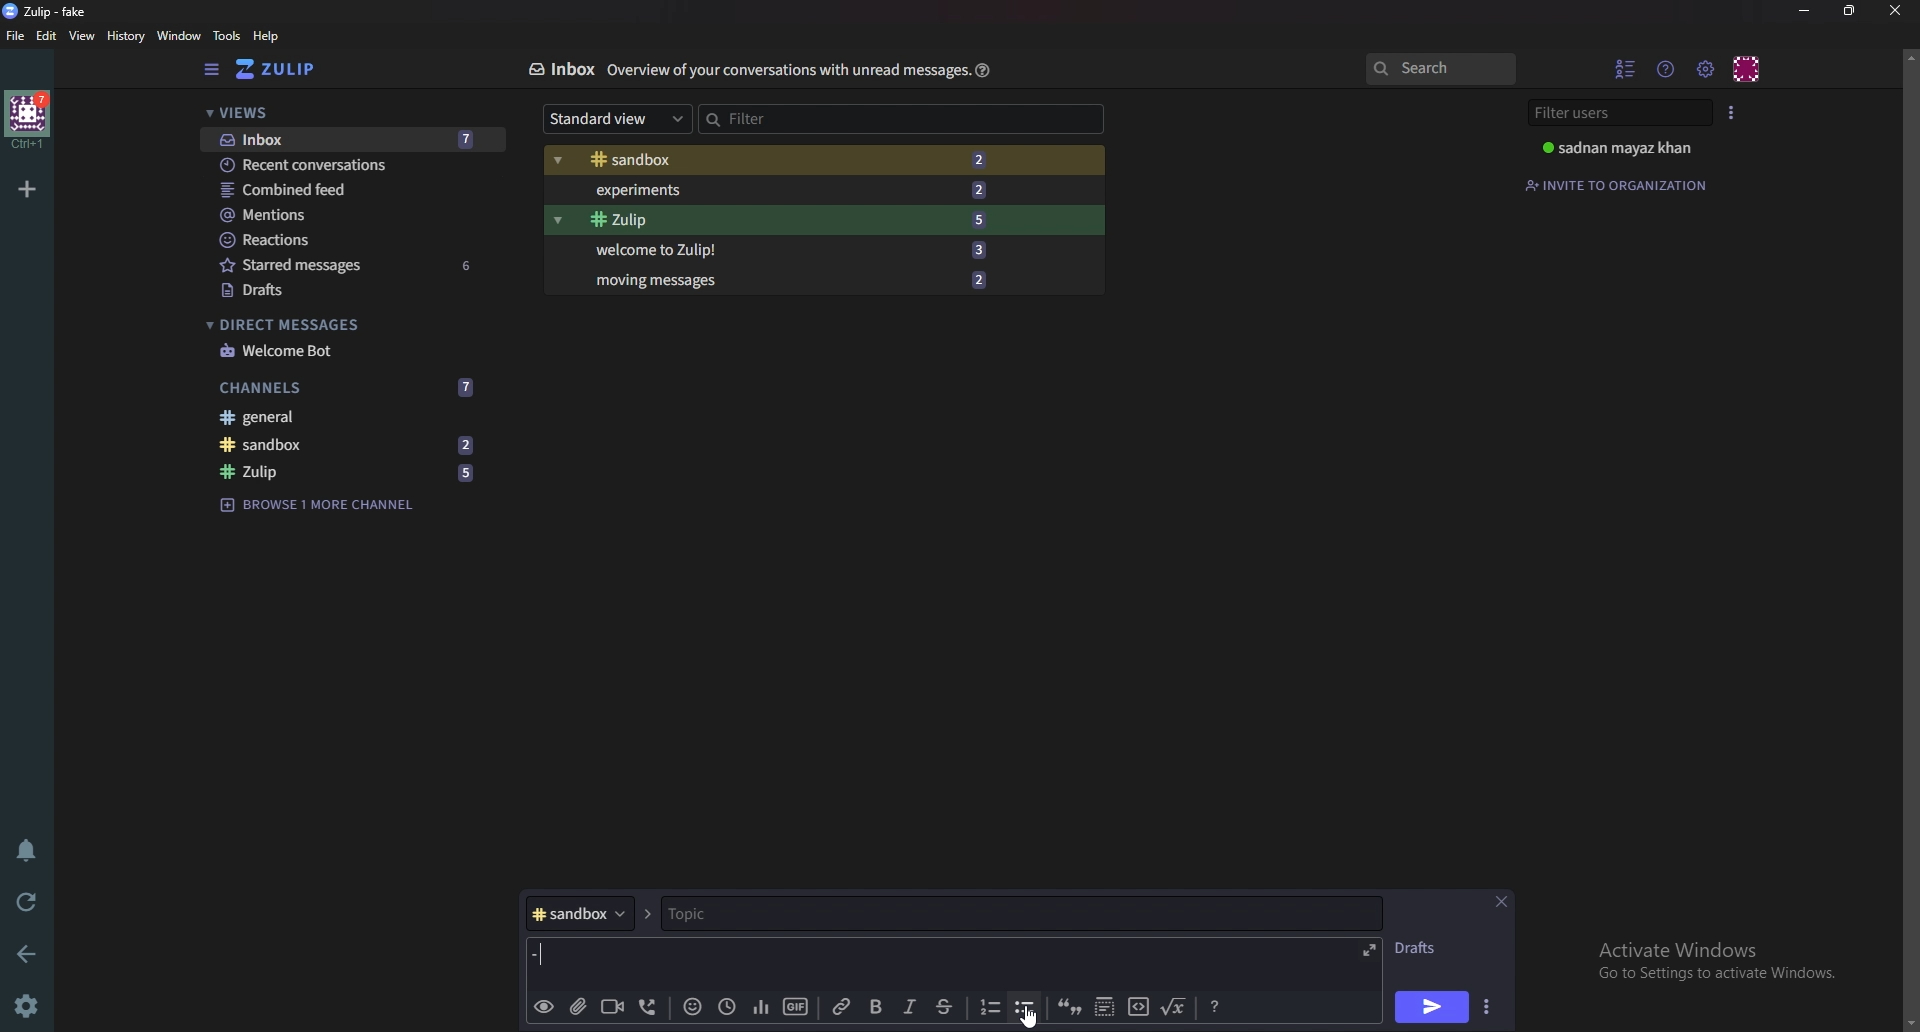 The height and width of the screenshot is (1032, 1920). What do you see at coordinates (910, 1007) in the screenshot?
I see `Italic` at bounding box center [910, 1007].